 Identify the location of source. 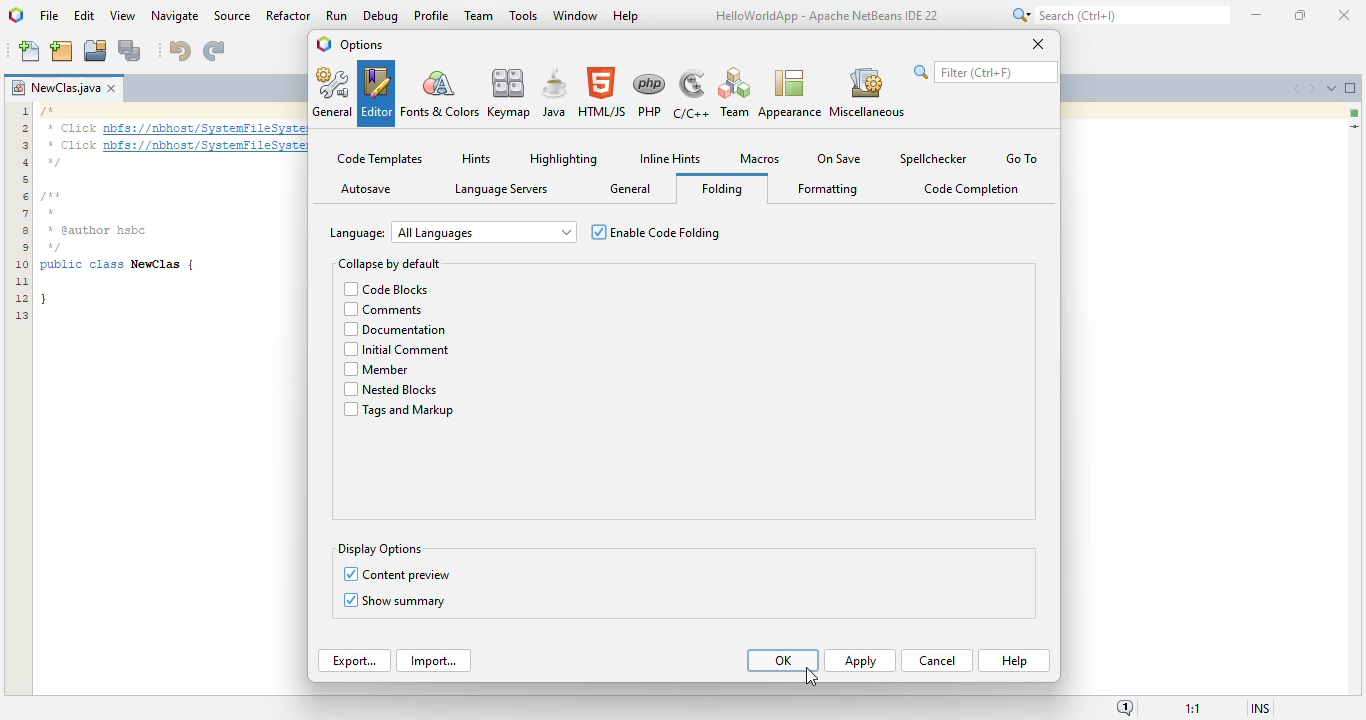
(233, 16).